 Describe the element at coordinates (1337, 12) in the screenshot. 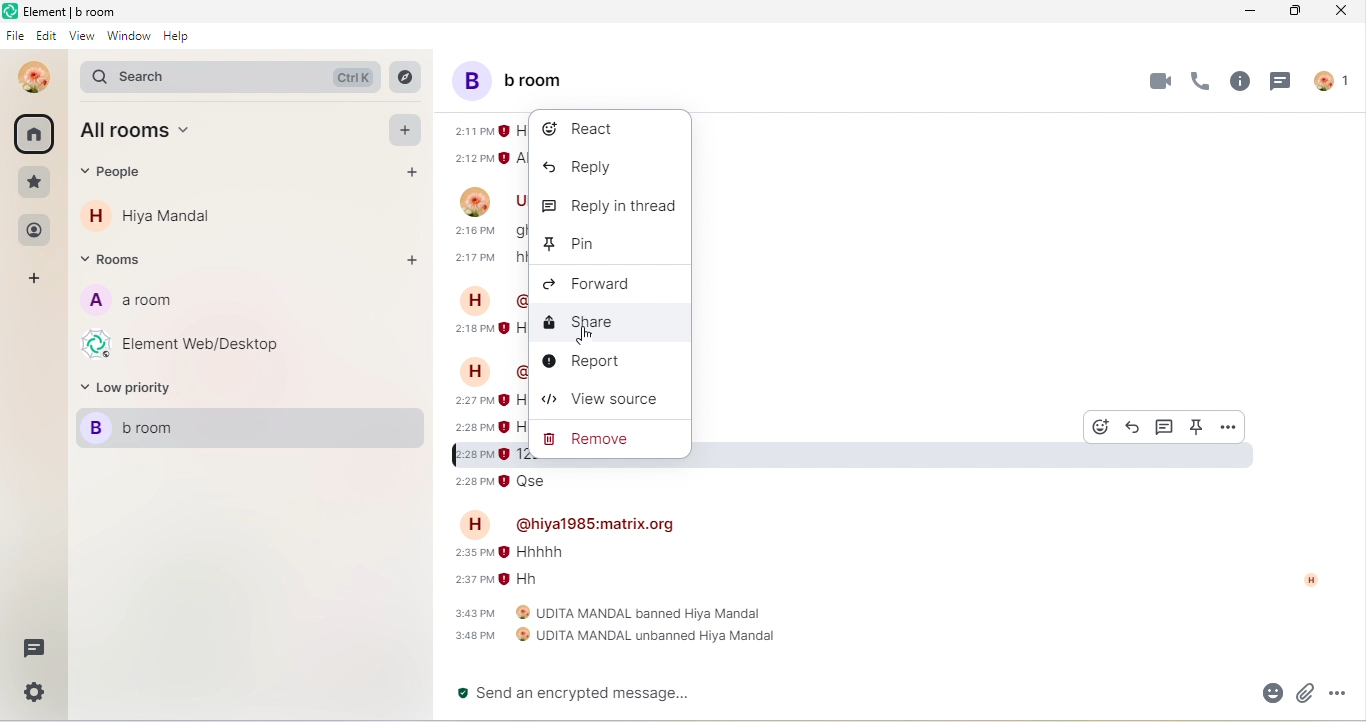

I see `close` at that location.